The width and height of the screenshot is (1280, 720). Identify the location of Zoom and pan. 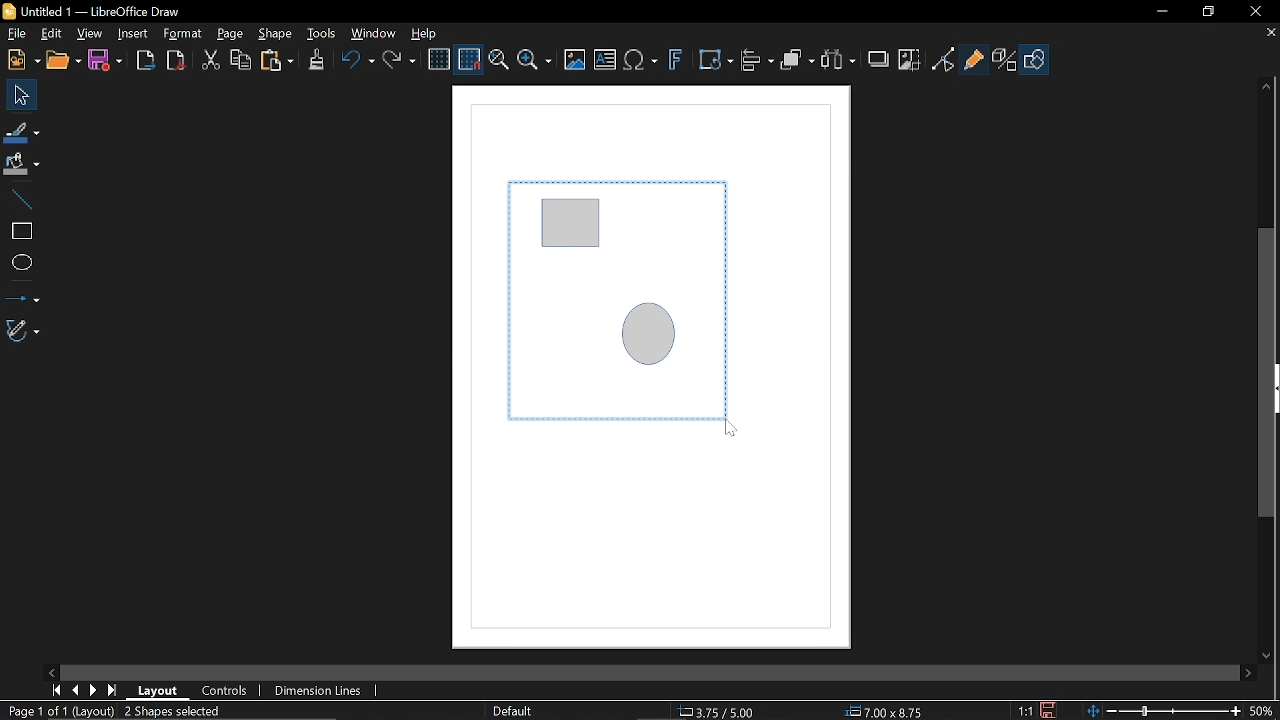
(498, 60).